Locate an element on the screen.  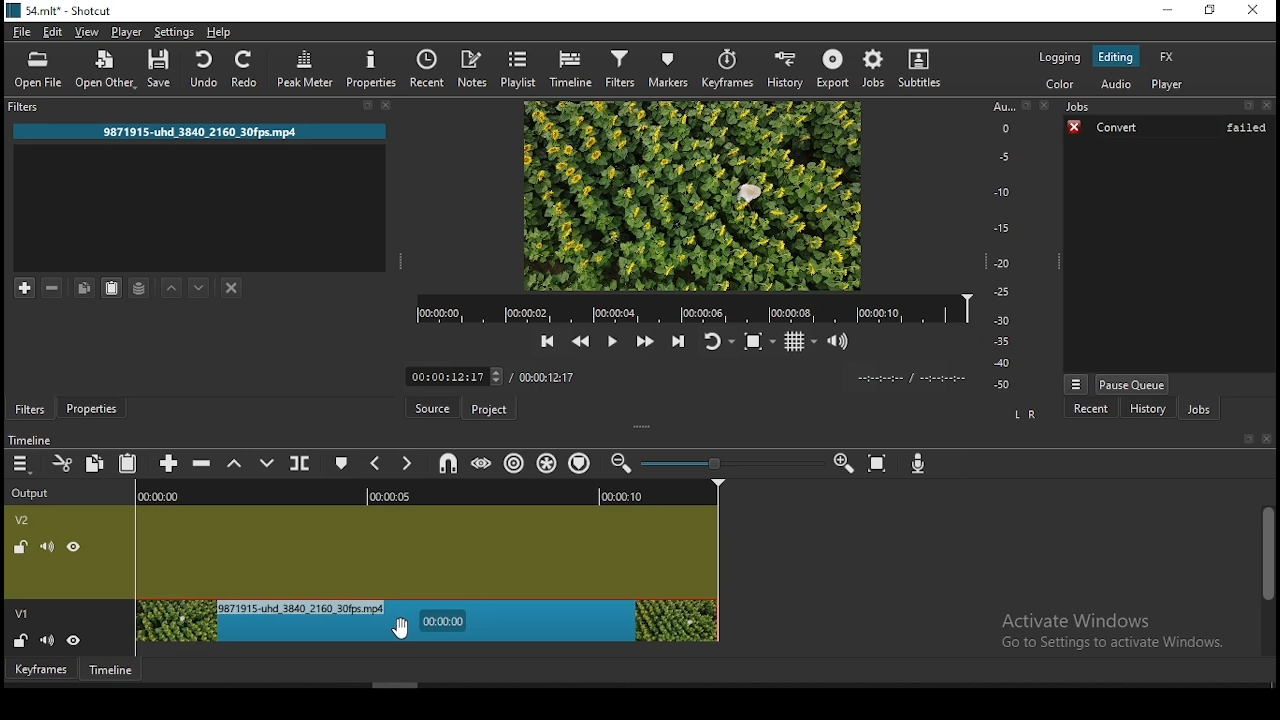
close is located at coordinates (1267, 437).